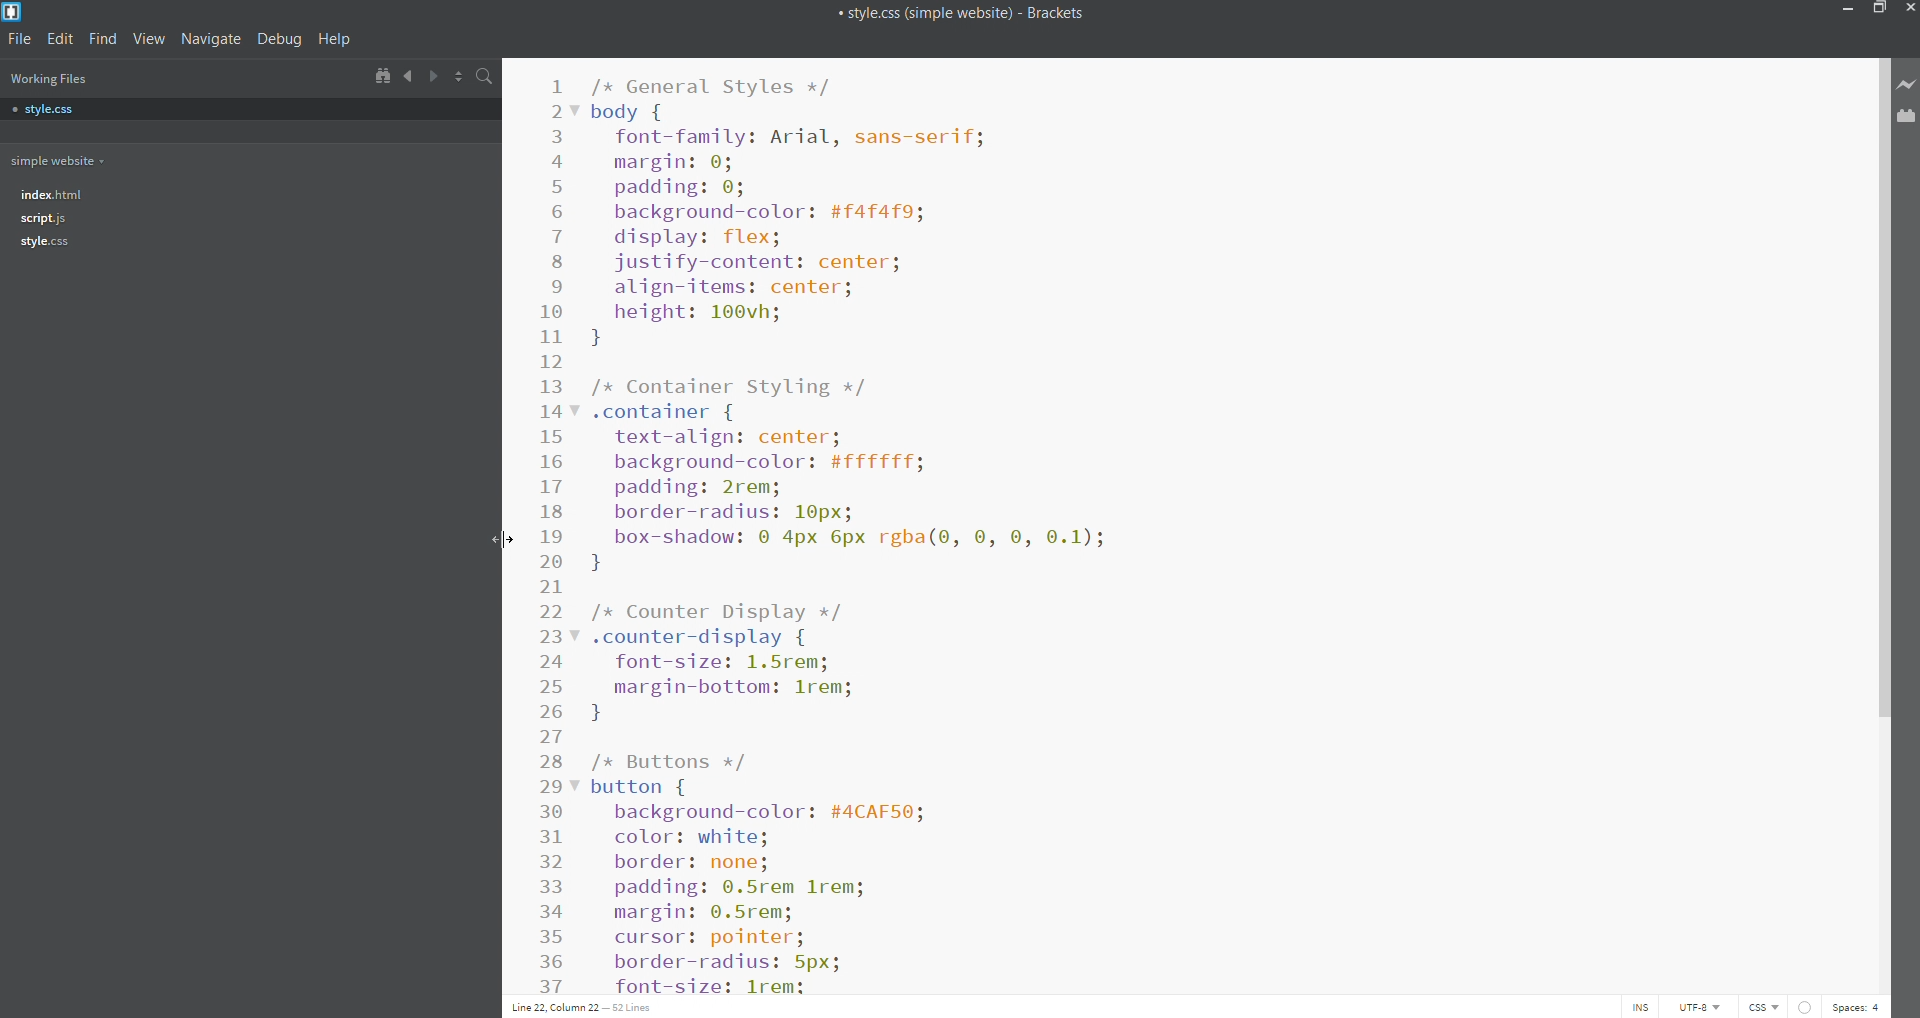 The image size is (1920, 1018). What do you see at coordinates (379, 75) in the screenshot?
I see `show in file tree` at bounding box center [379, 75].